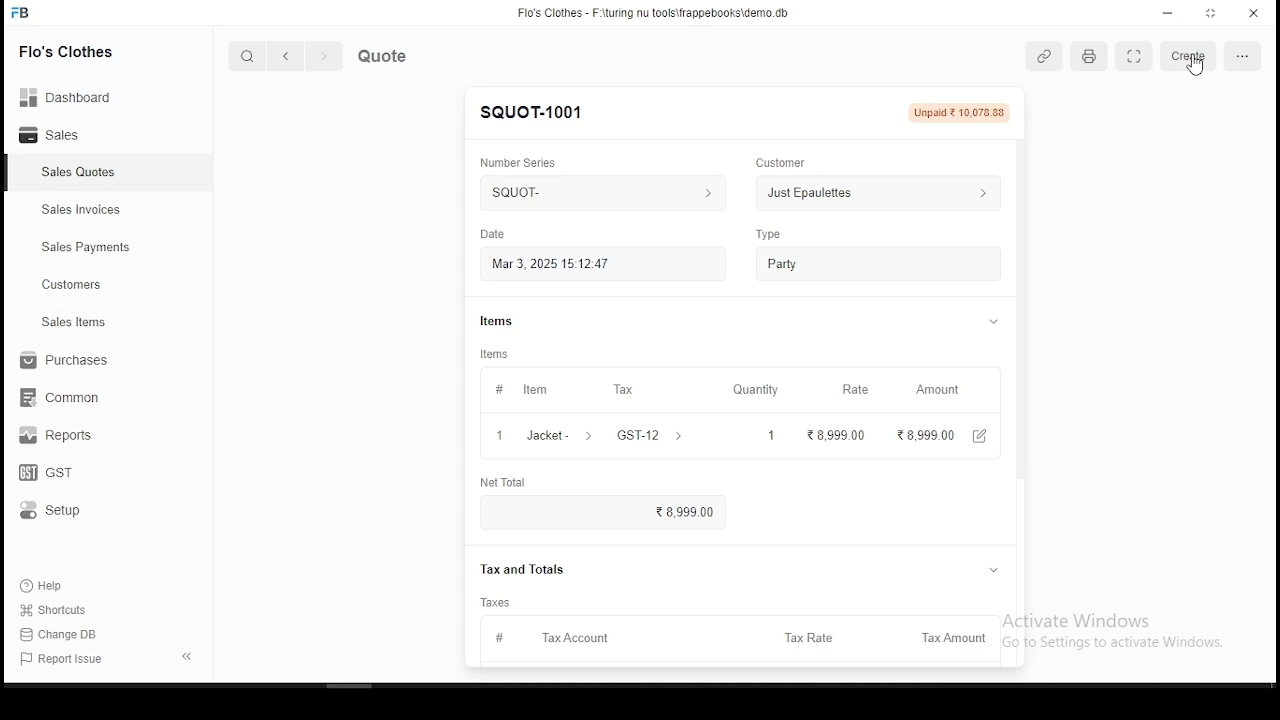  I want to click on customer, so click(787, 158).